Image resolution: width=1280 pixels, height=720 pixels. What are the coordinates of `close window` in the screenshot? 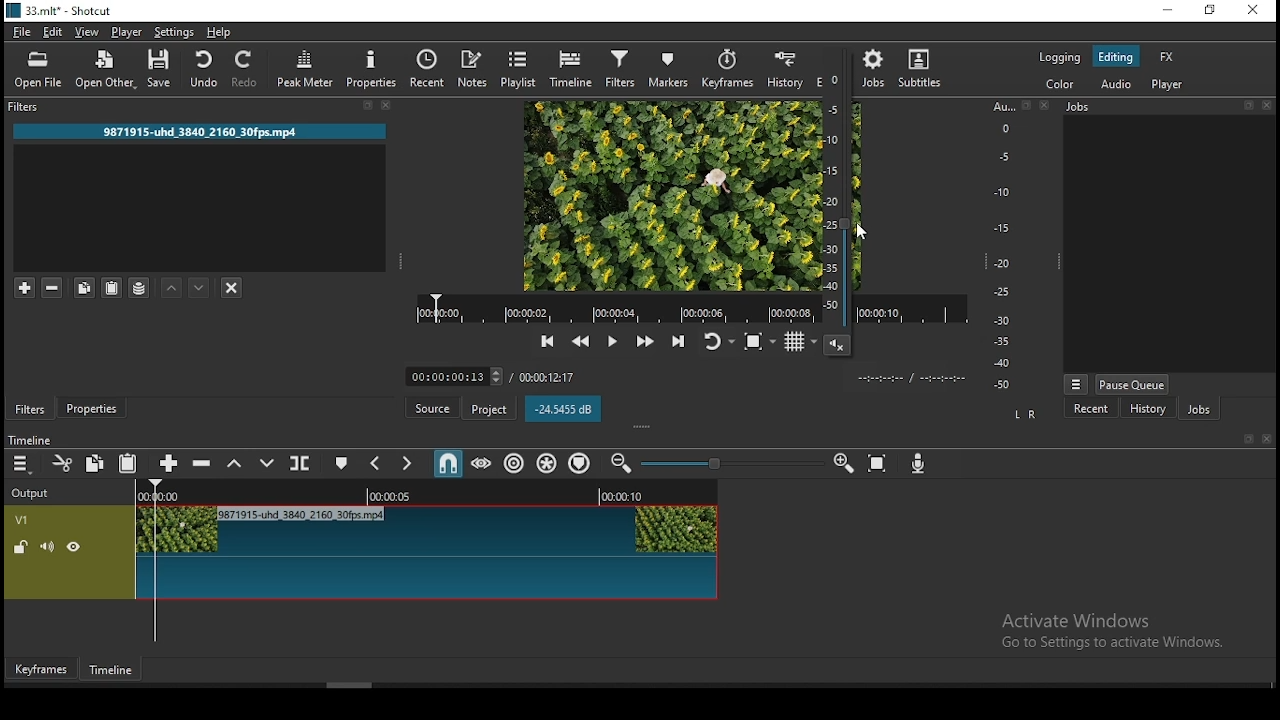 It's located at (1255, 11).